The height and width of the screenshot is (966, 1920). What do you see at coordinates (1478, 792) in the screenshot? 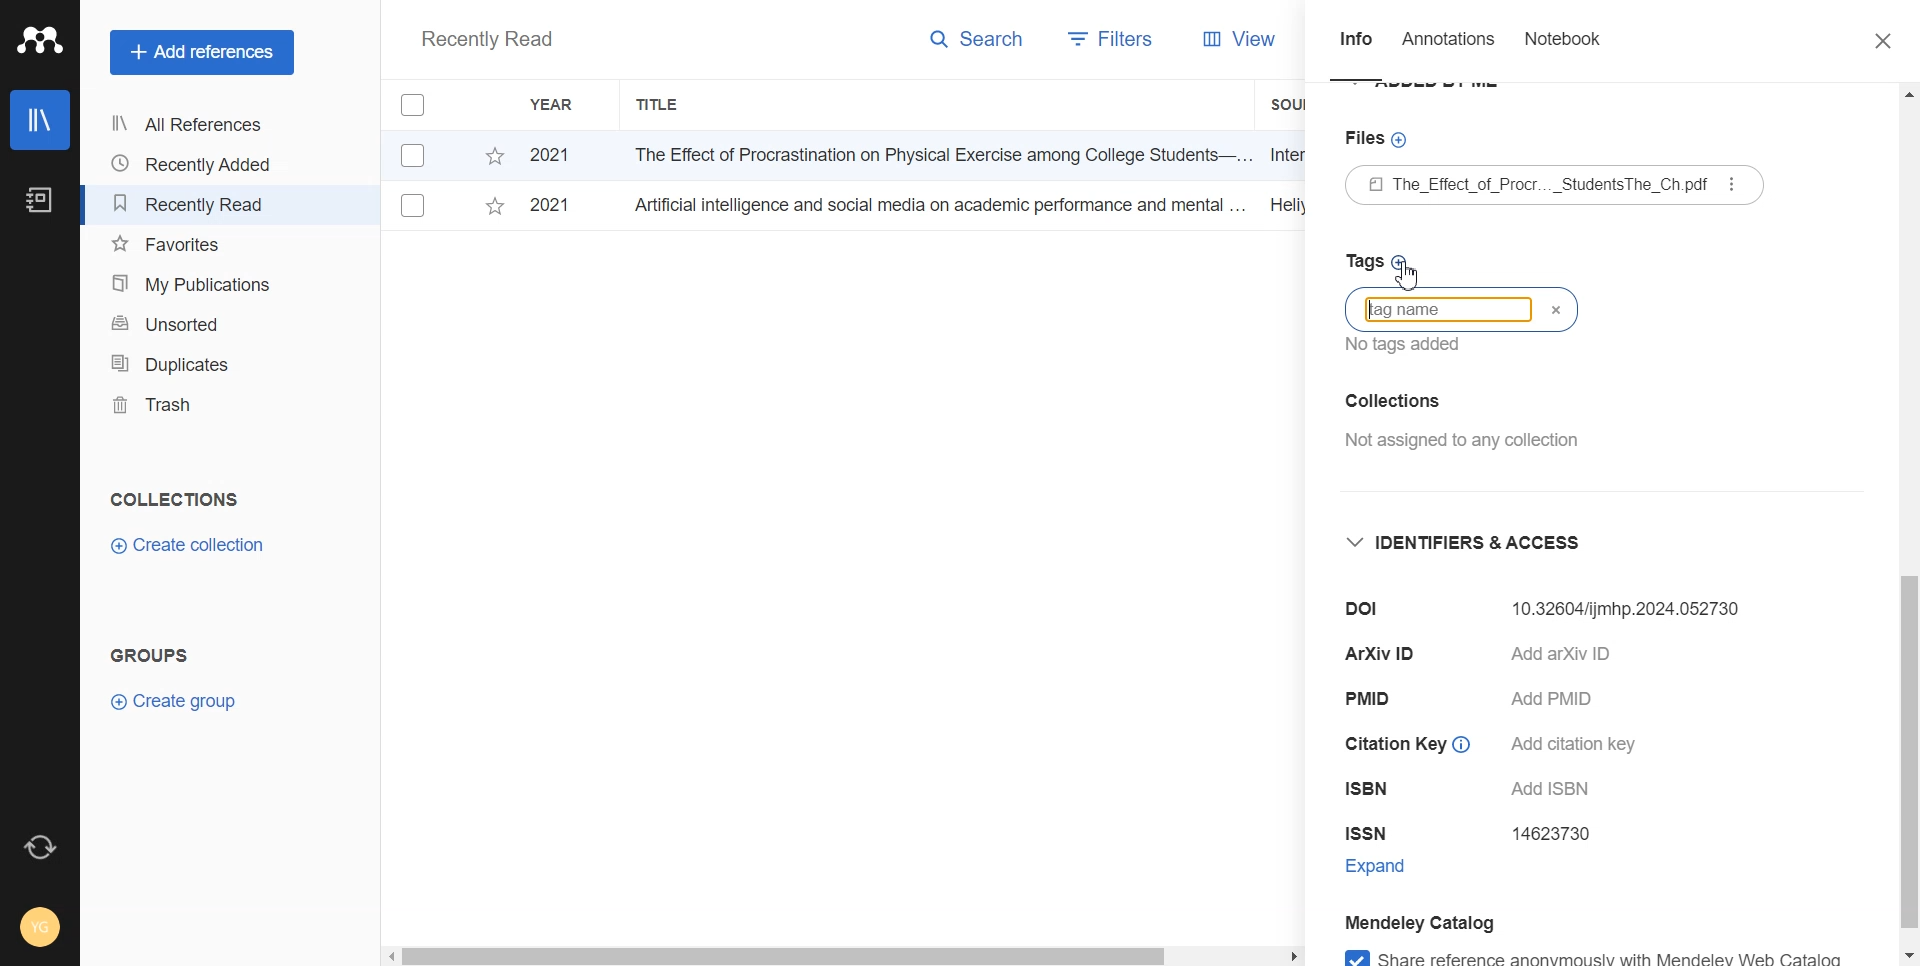
I see `ISBN Add ISBN` at bounding box center [1478, 792].